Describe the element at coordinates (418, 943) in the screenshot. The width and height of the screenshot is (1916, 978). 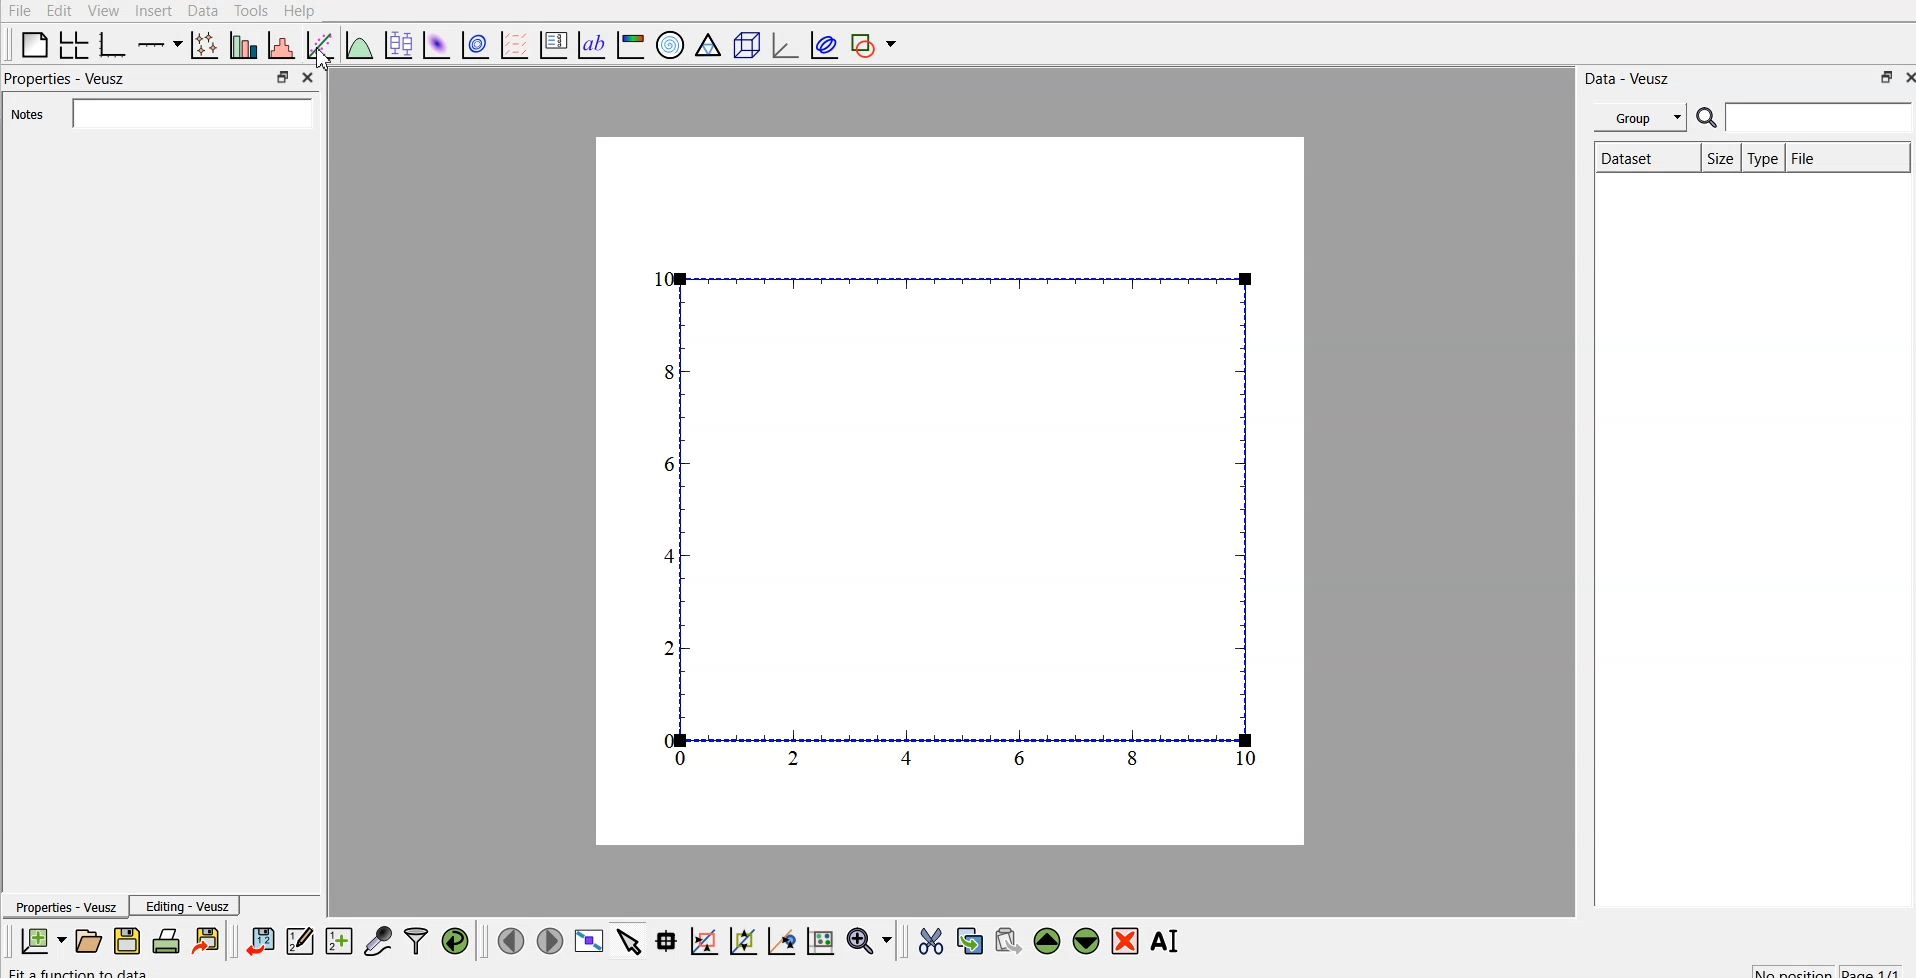
I see `filter data` at that location.